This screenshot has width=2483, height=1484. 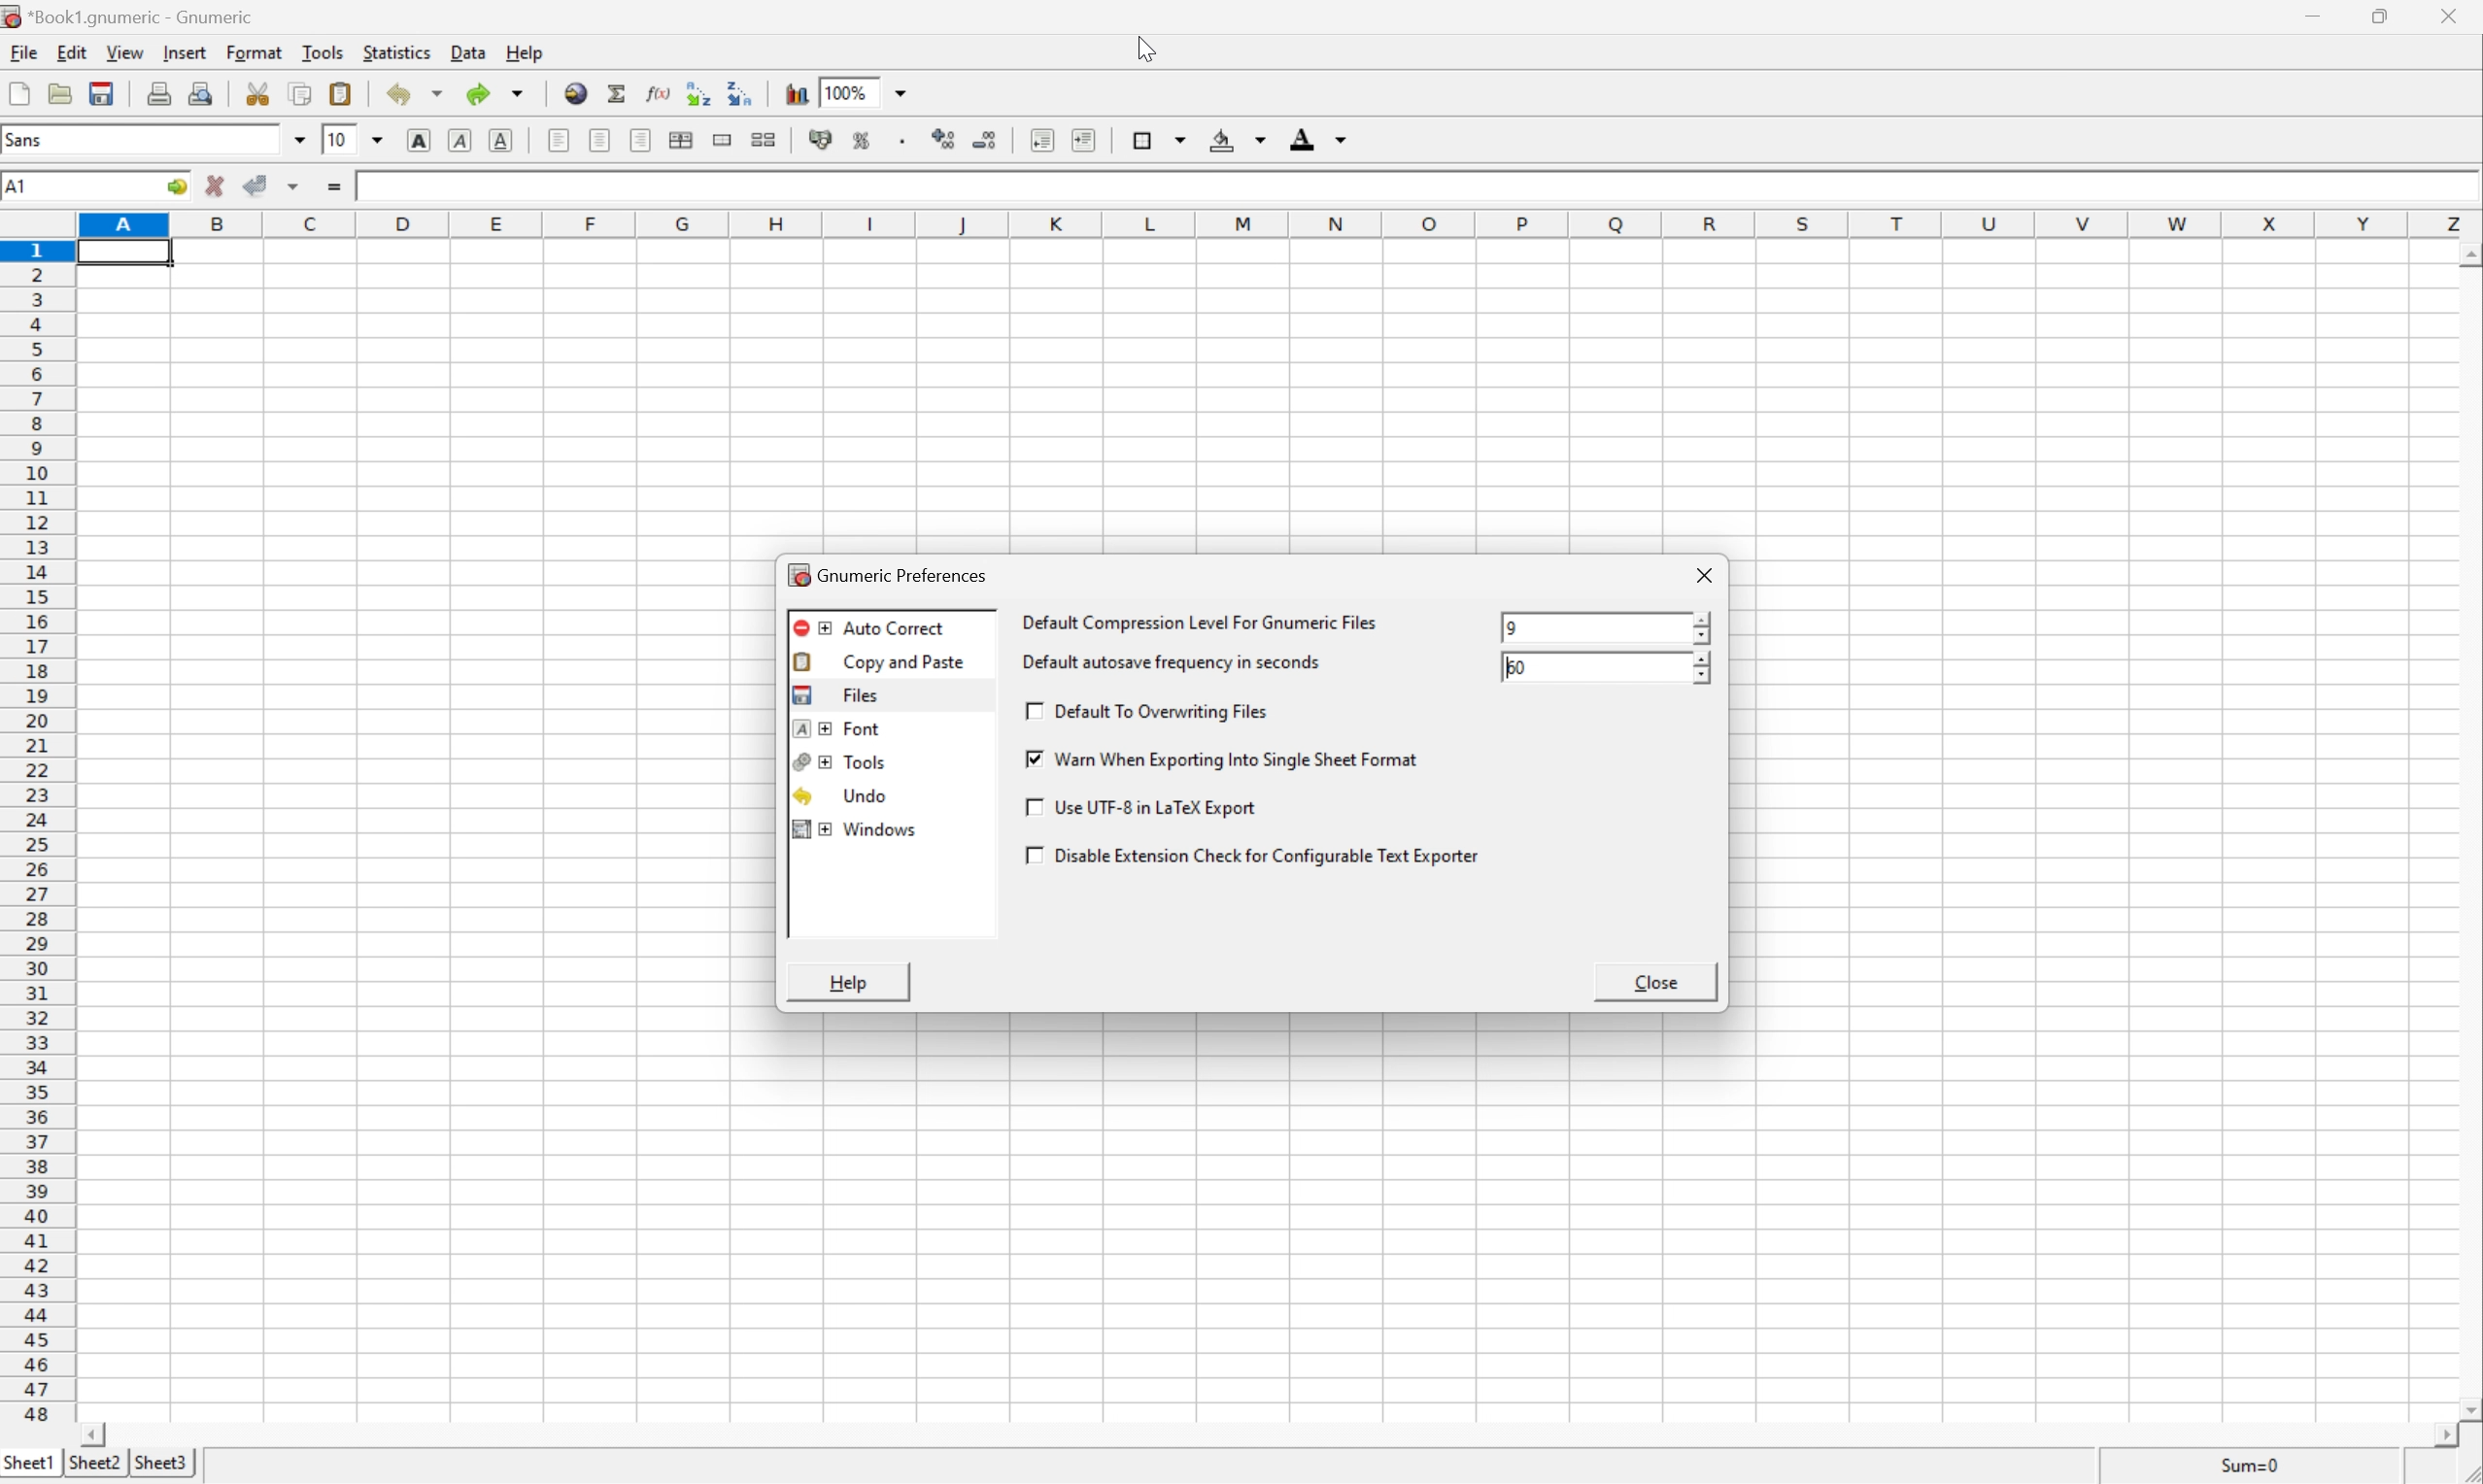 I want to click on windows, so click(x=861, y=832).